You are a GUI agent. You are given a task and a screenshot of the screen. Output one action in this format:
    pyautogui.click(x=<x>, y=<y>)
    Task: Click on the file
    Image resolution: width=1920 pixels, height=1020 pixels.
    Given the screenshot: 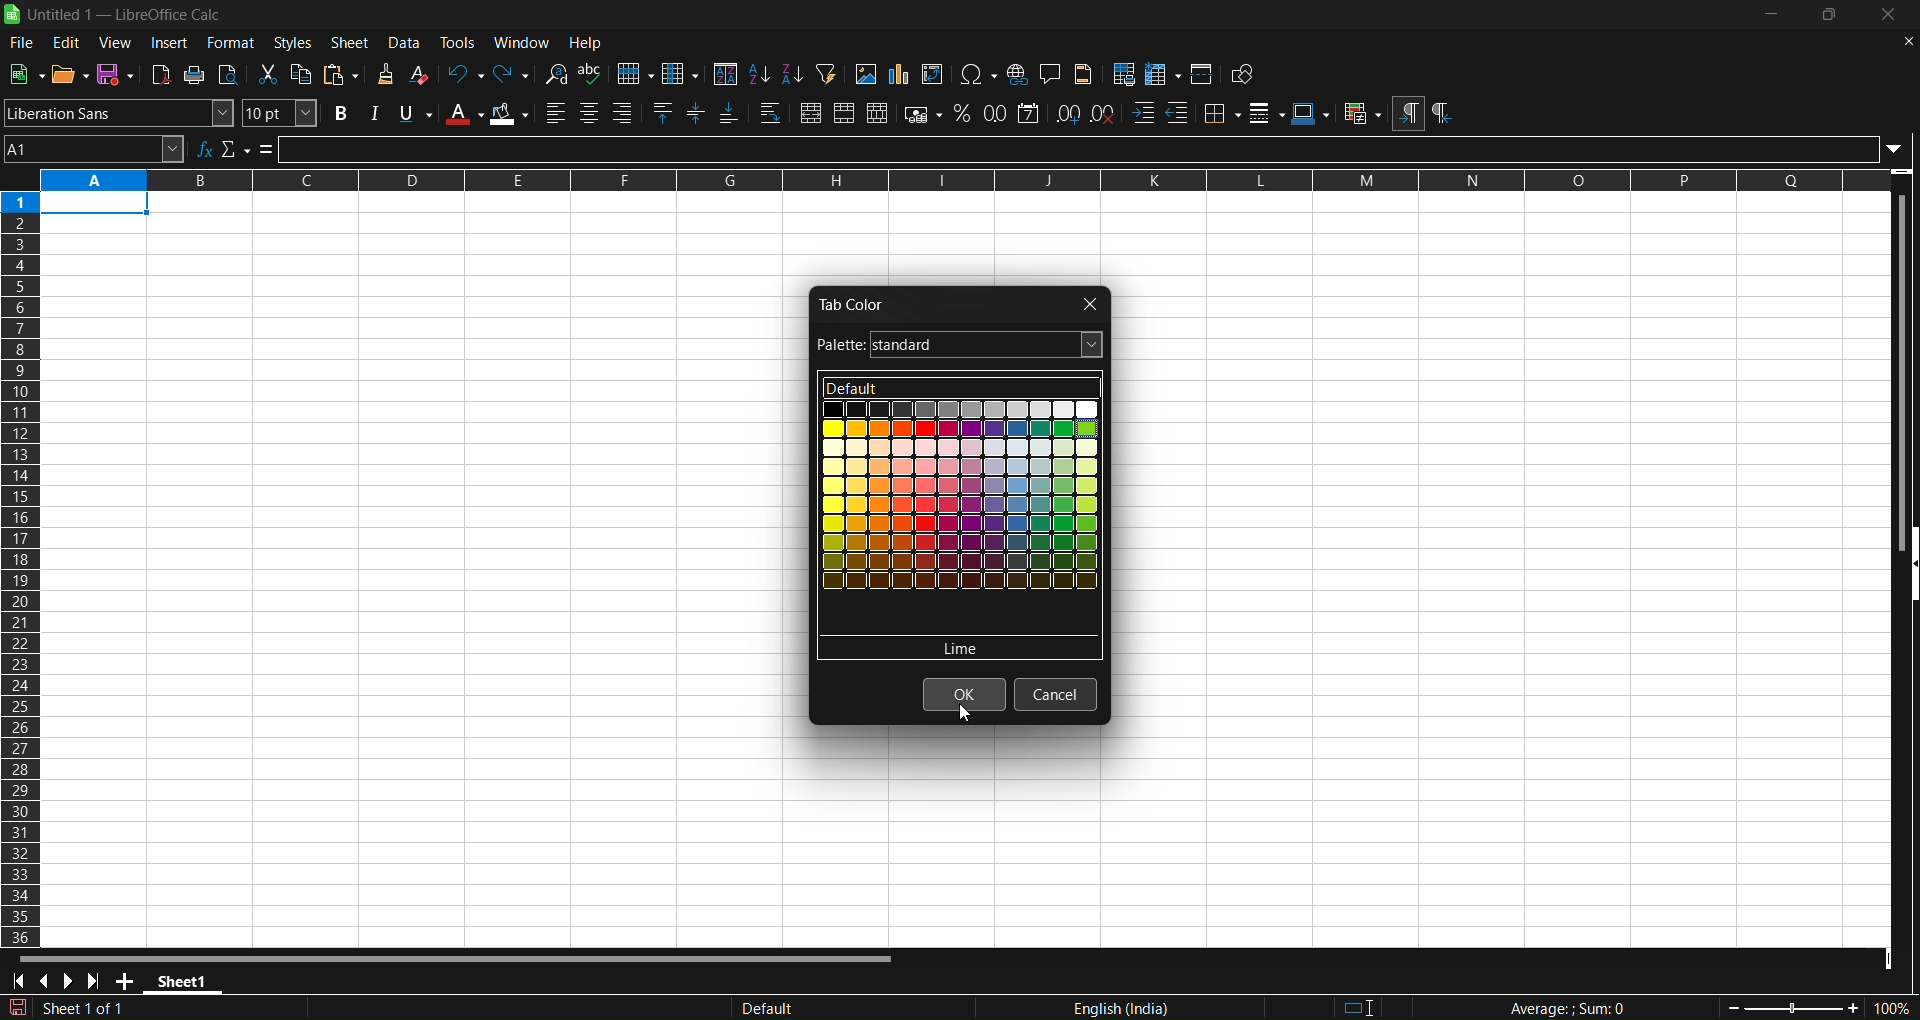 What is the action you would take?
    pyautogui.click(x=19, y=44)
    